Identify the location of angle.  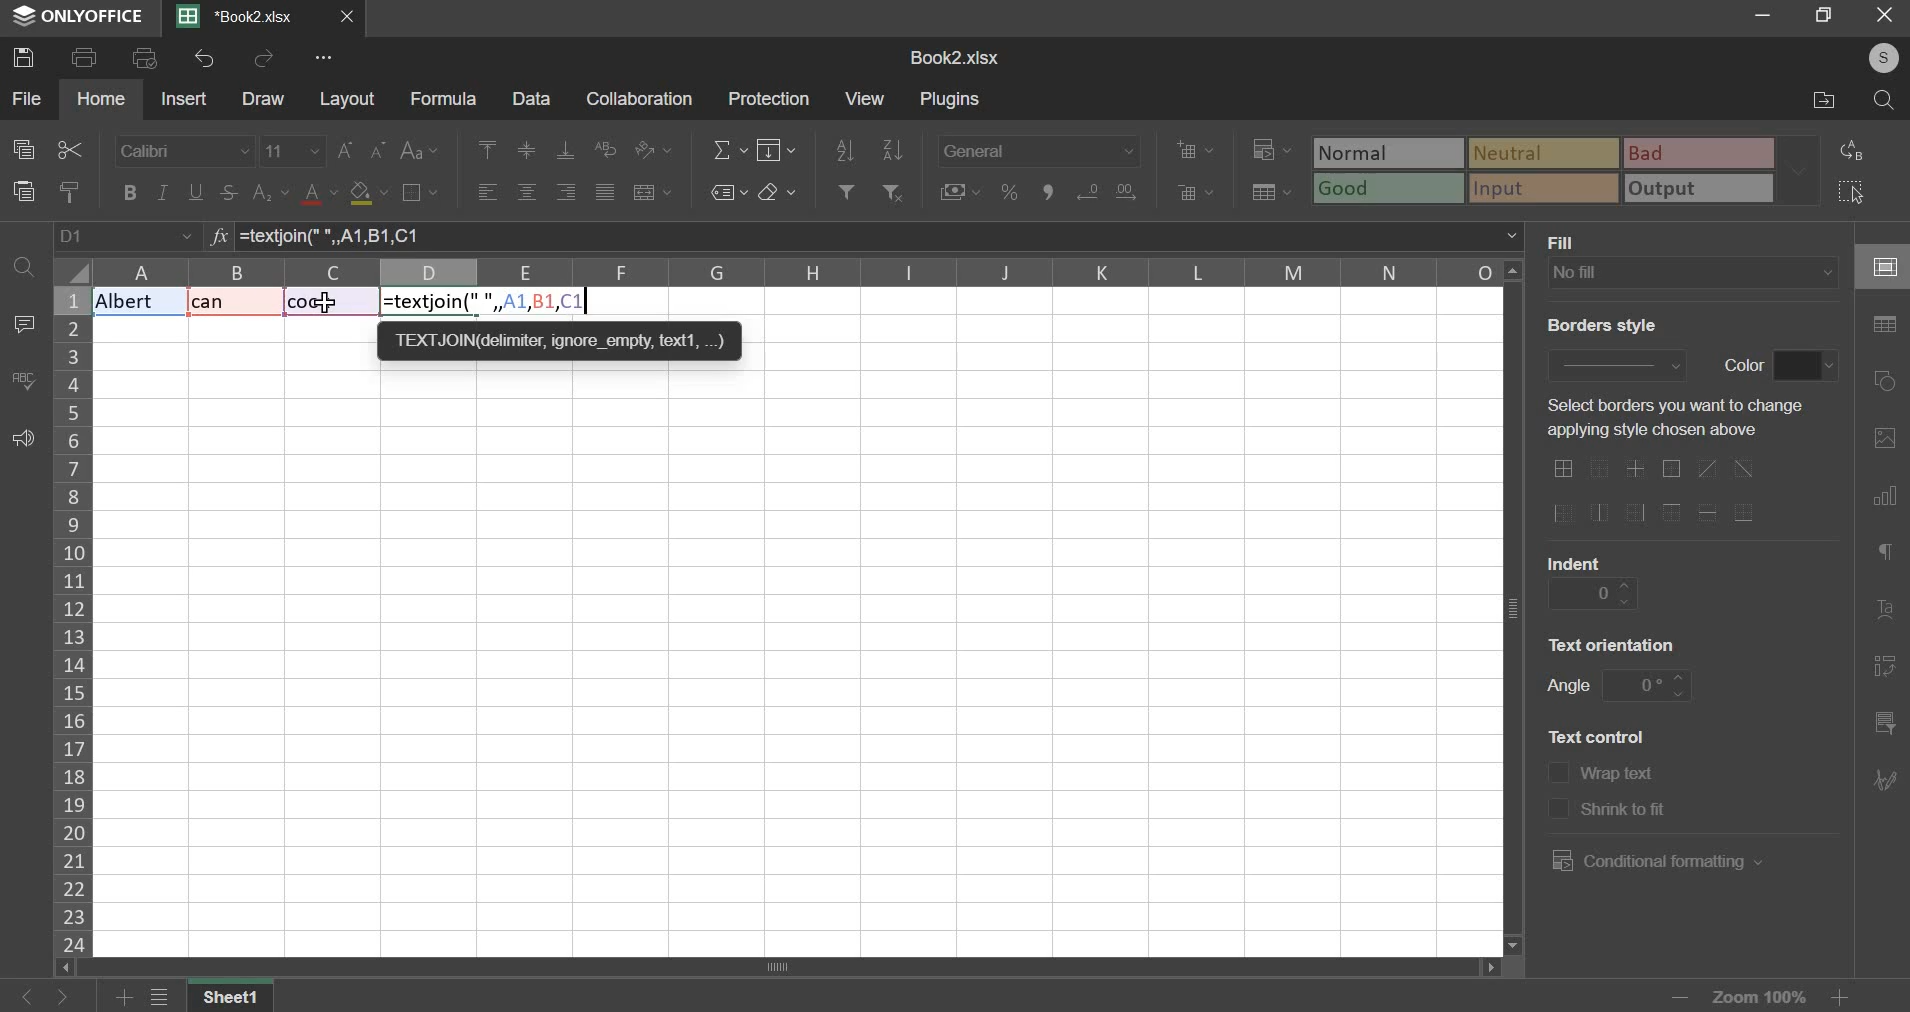
(1649, 683).